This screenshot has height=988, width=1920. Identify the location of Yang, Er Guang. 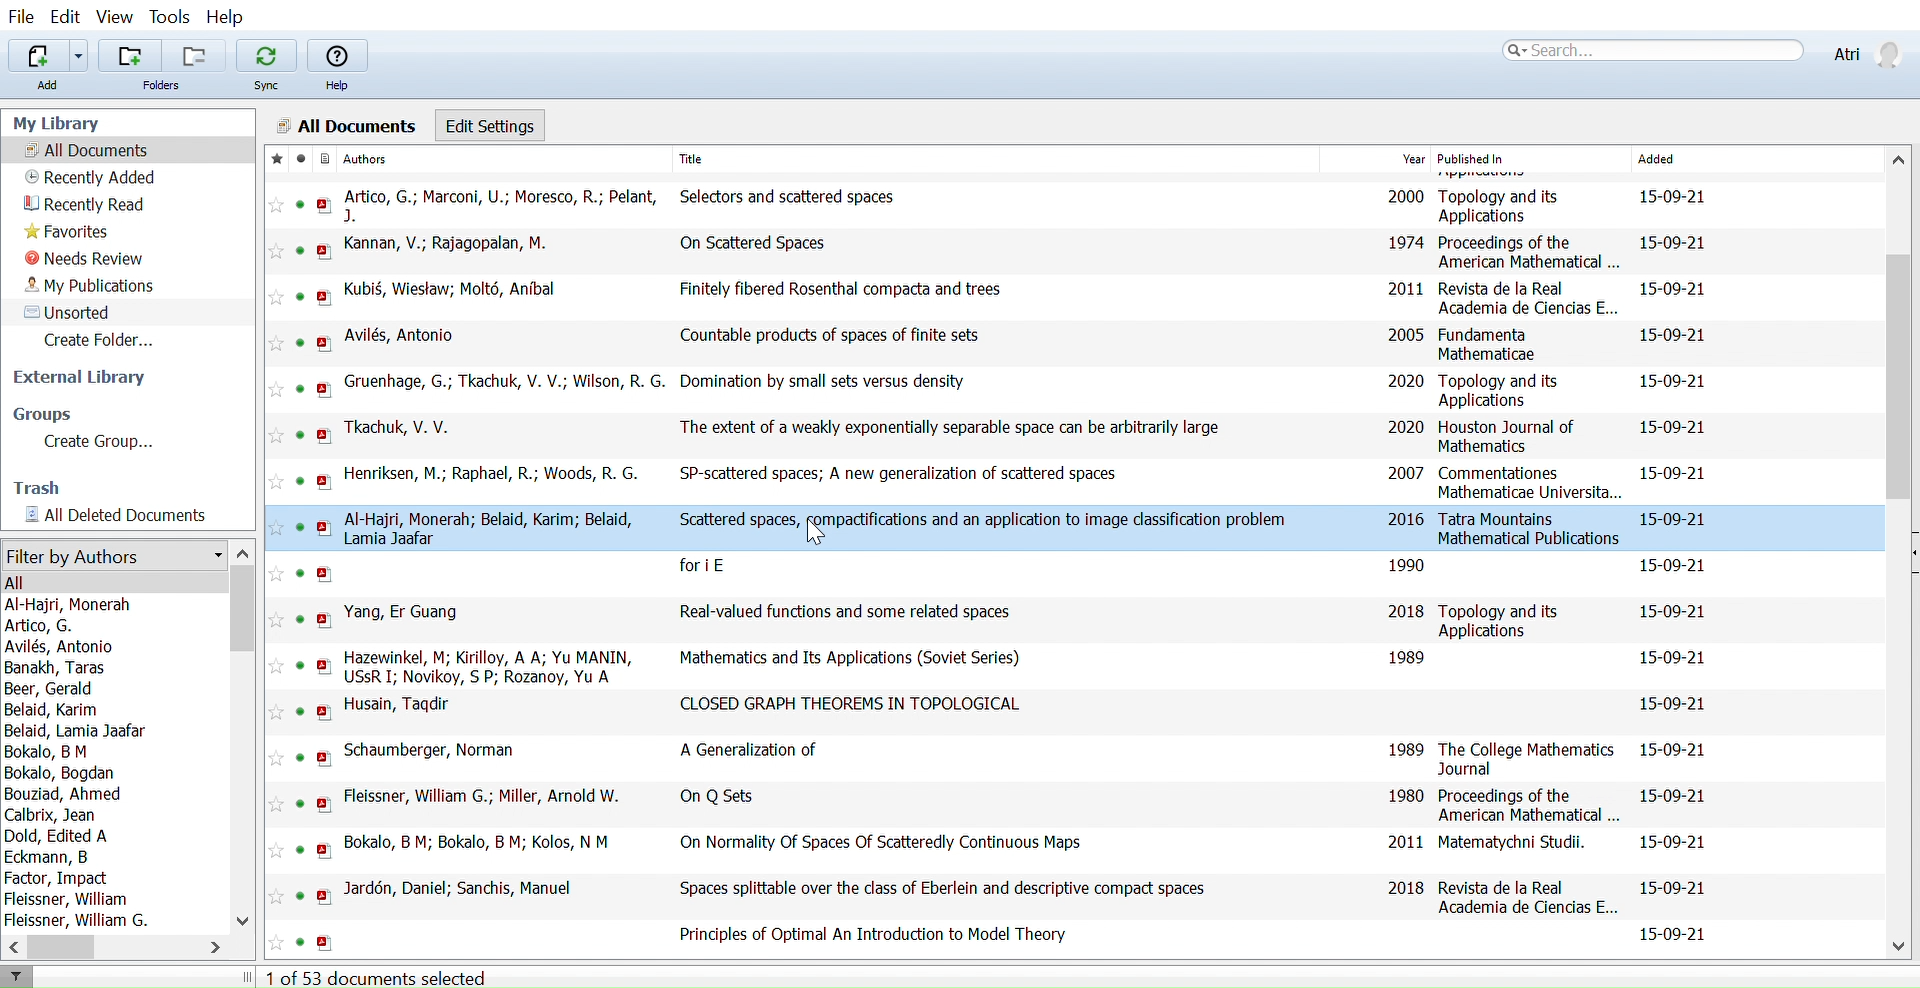
(403, 611).